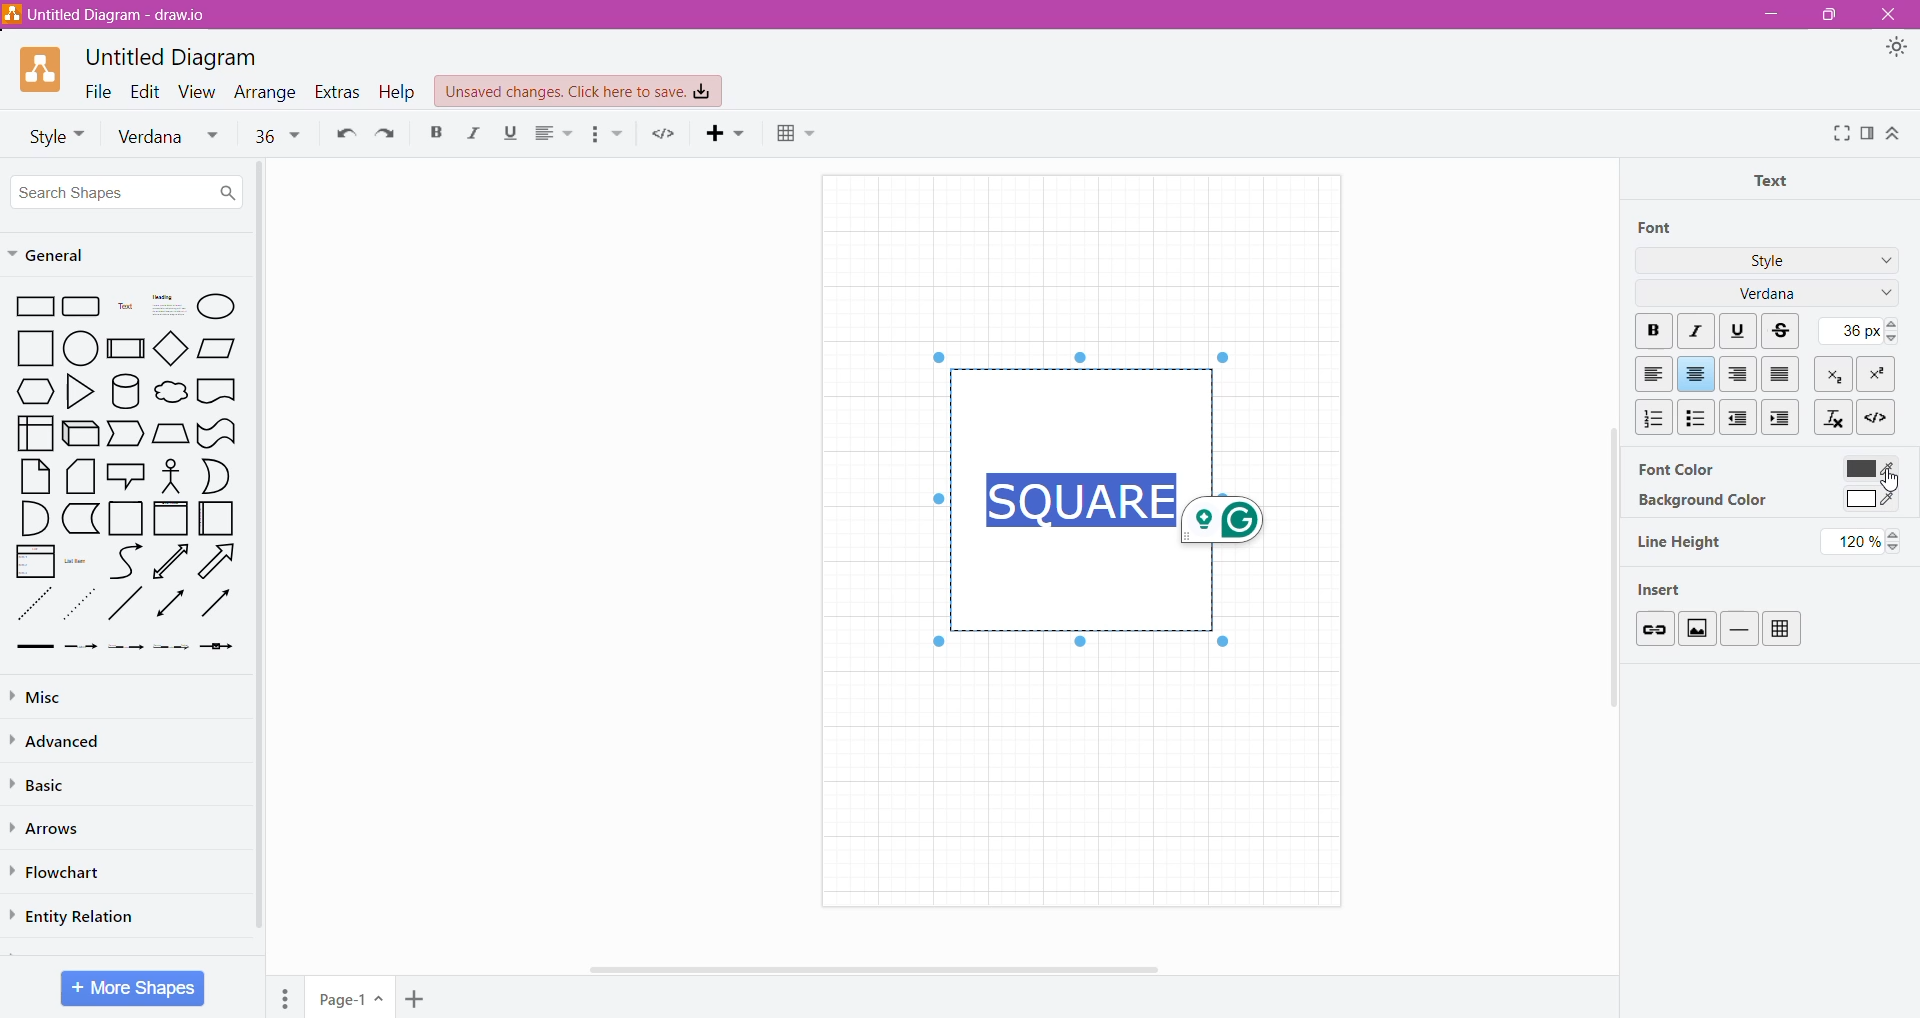  Describe the element at coordinates (115, 15) in the screenshot. I see `Diagram Title - Application Name` at that location.